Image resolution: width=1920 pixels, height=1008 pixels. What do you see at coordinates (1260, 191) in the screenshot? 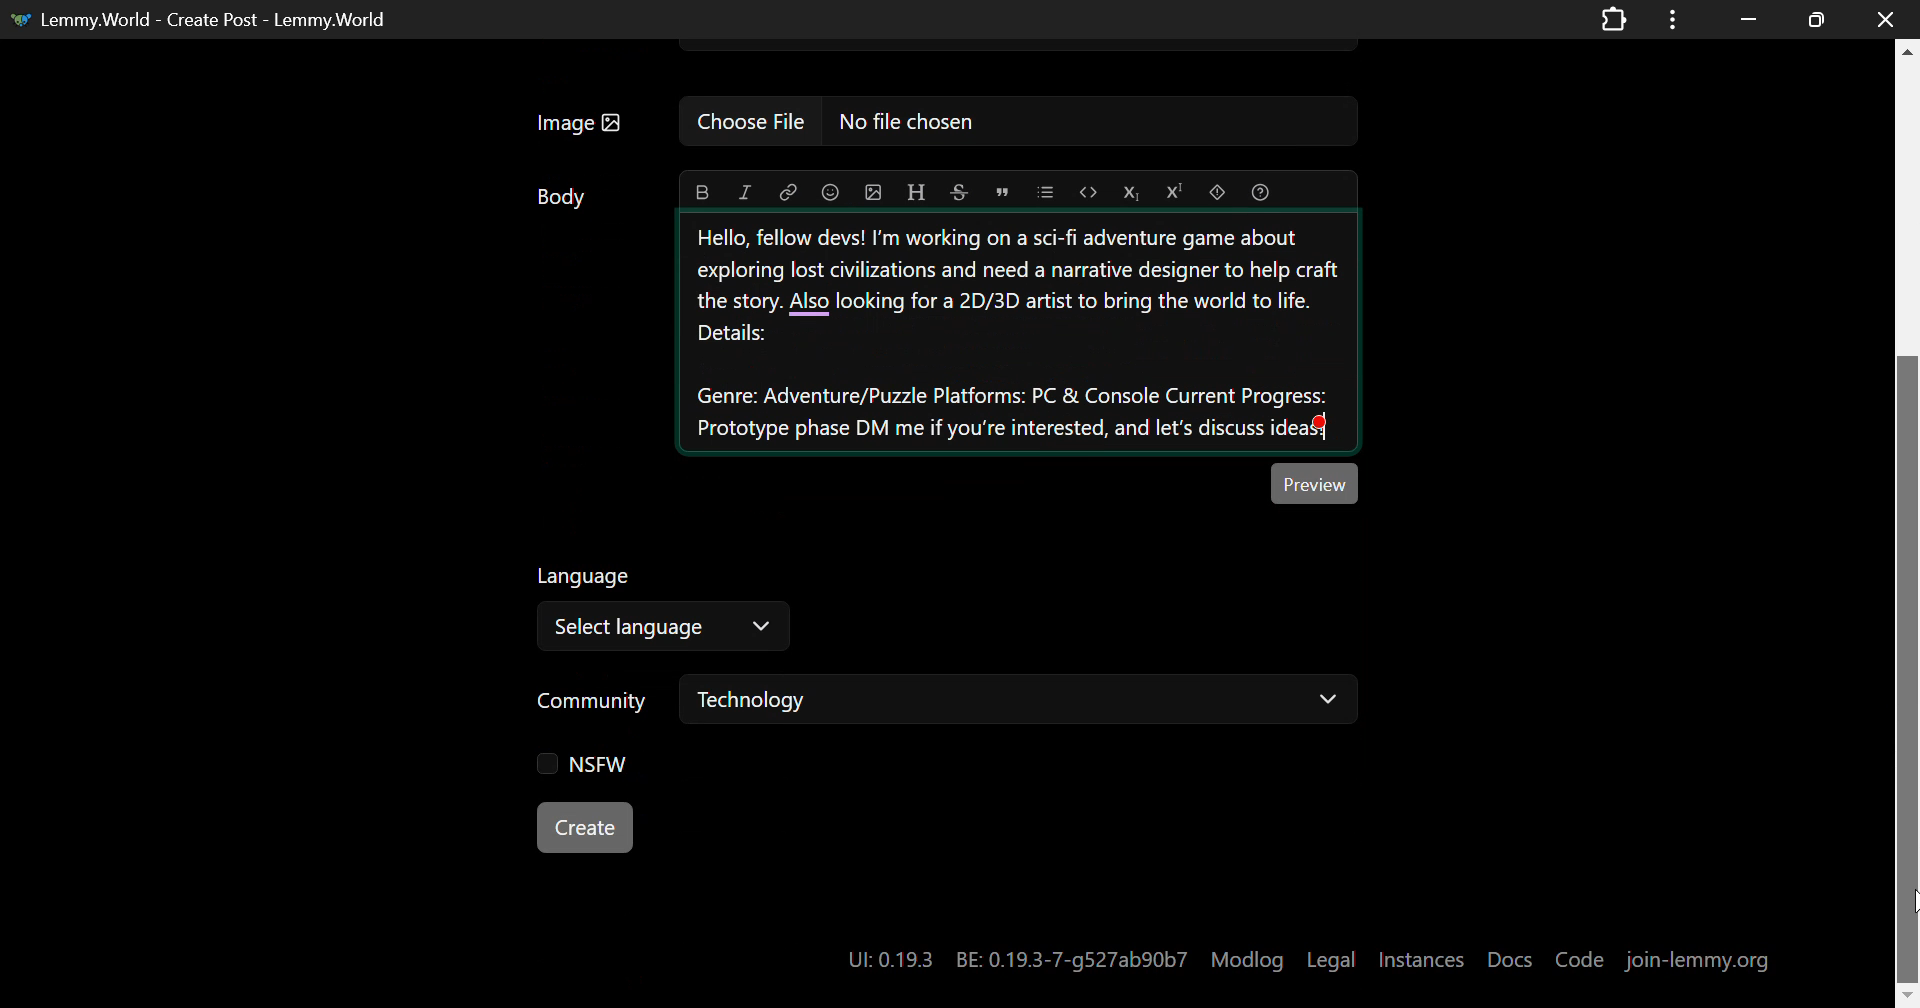
I see `formatting help` at bounding box center [1260, 191].